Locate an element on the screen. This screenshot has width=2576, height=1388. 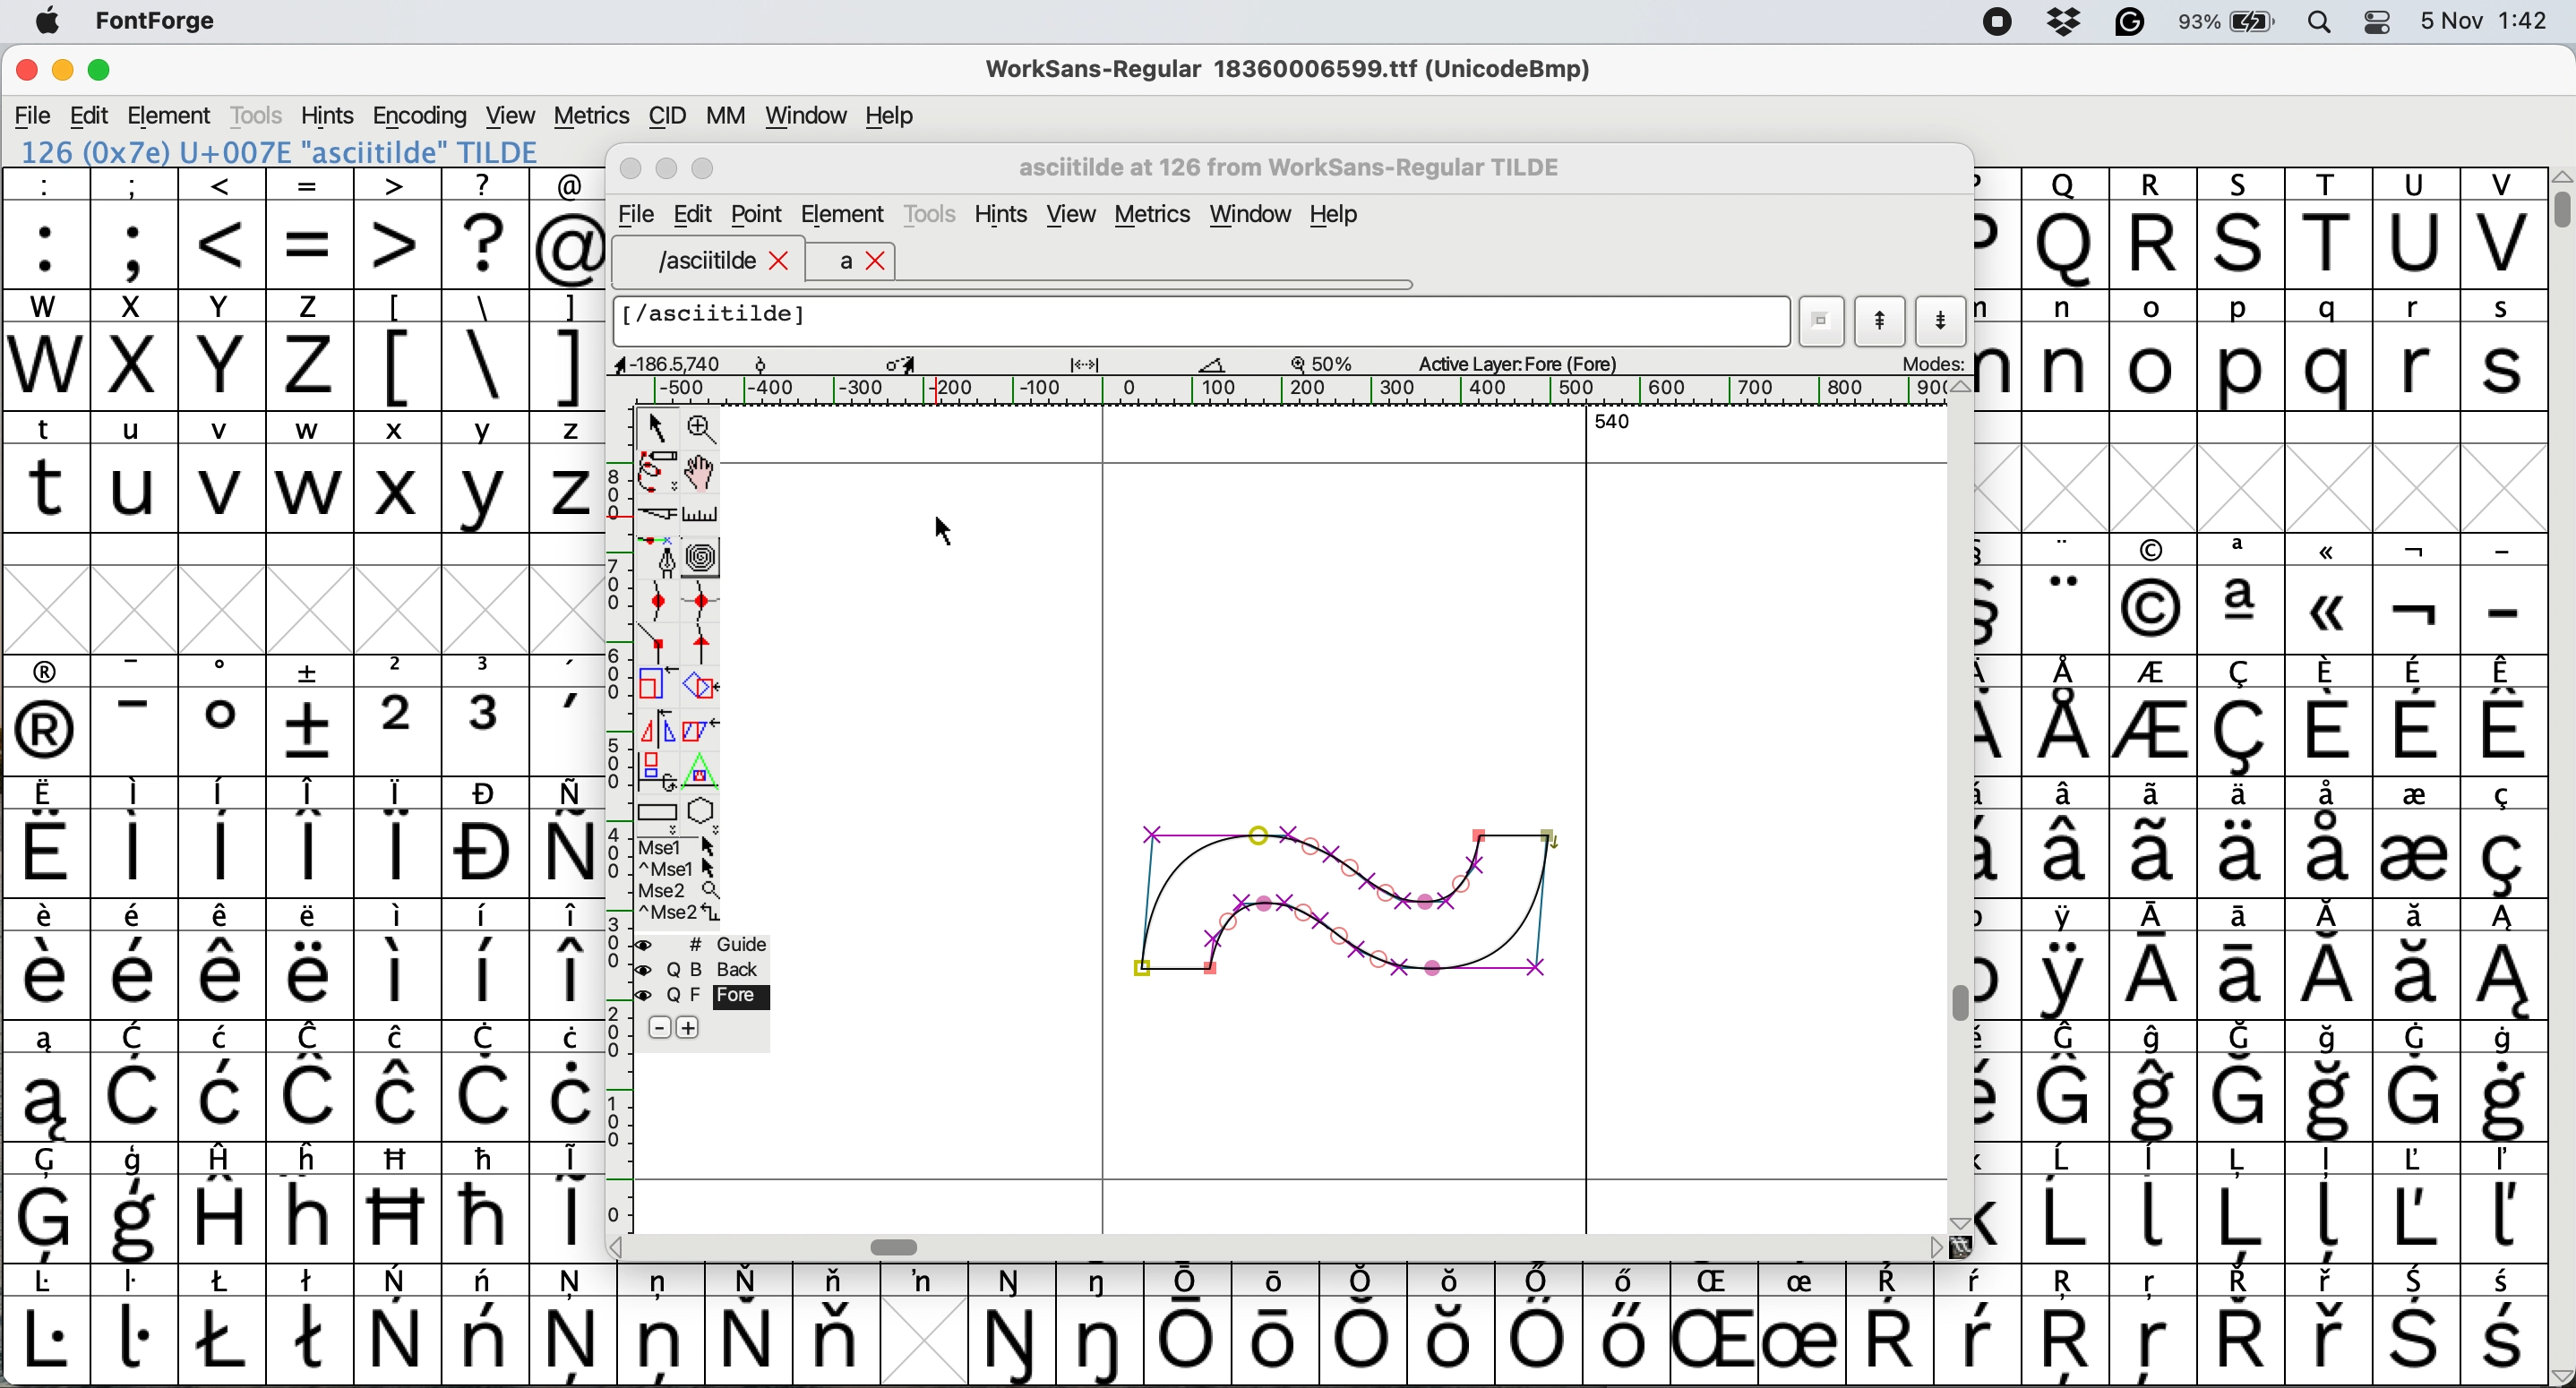
symbol is located at coordinates (2501, 1204).